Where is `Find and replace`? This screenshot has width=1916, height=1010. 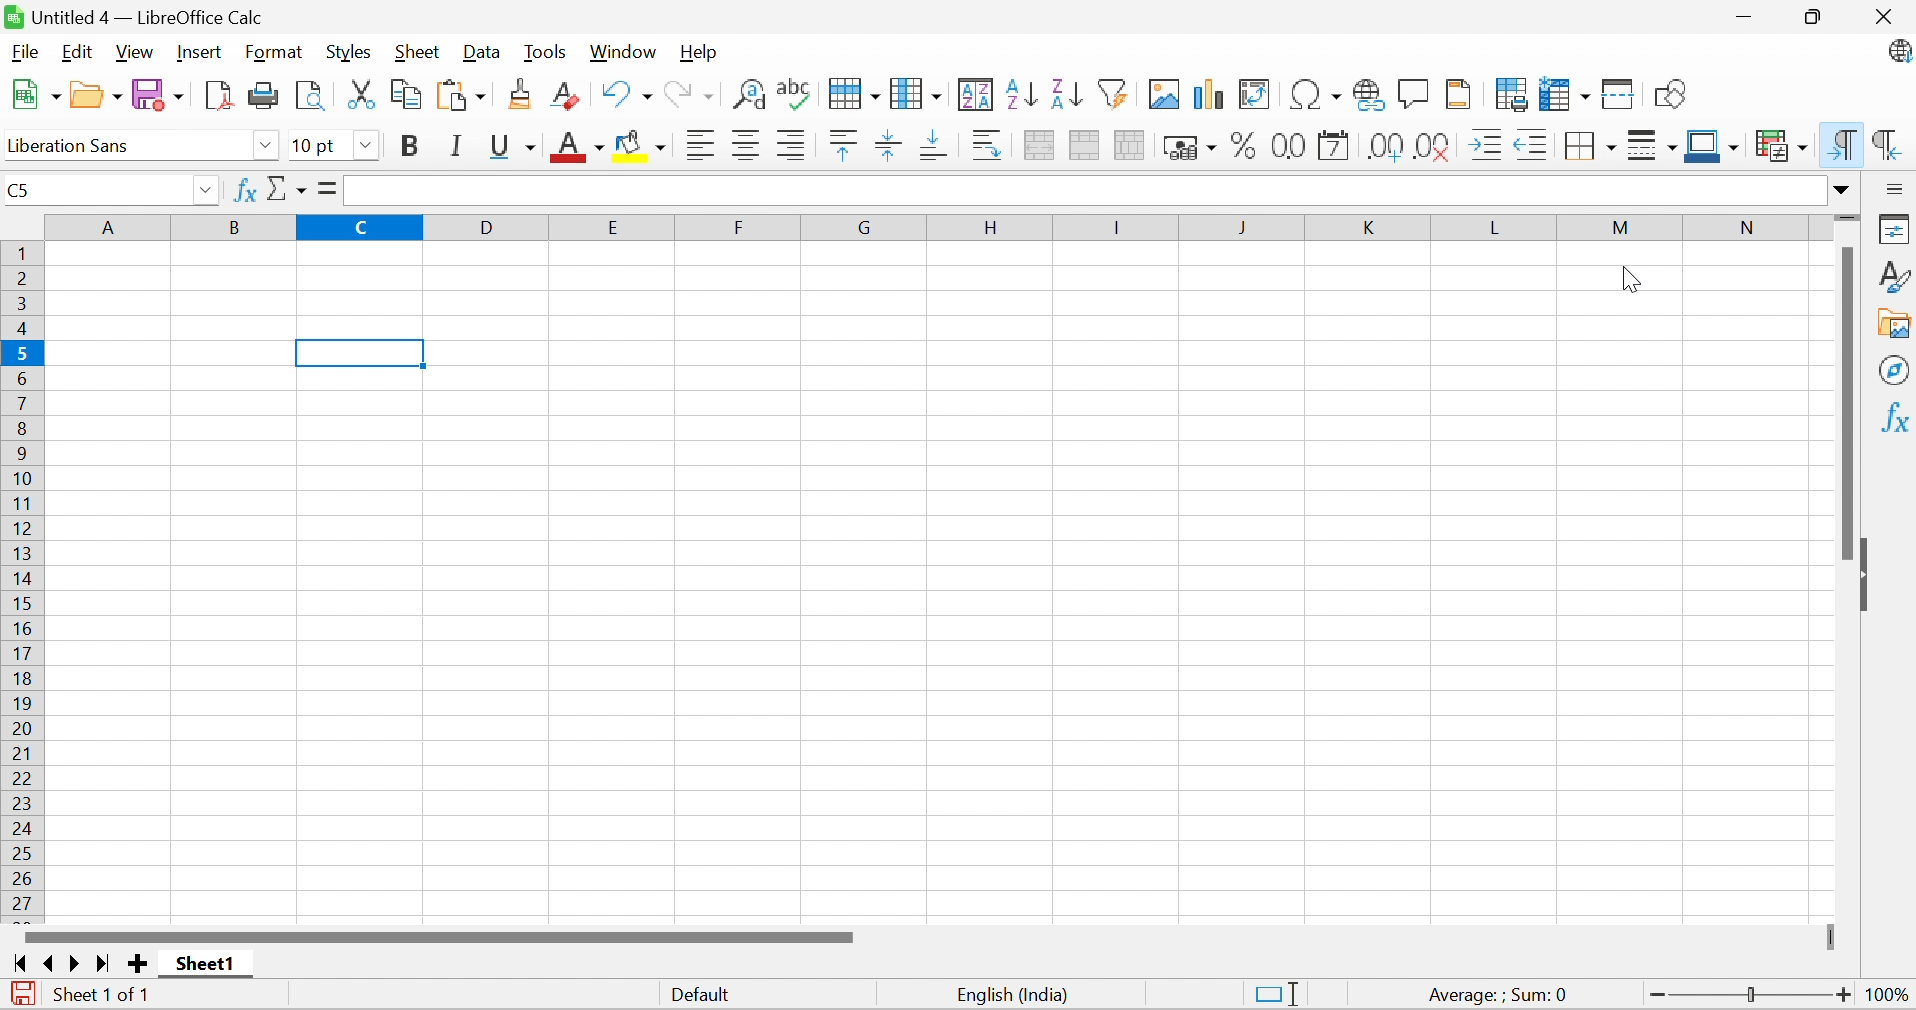
Find and replace is located at coordinates (752, 96).